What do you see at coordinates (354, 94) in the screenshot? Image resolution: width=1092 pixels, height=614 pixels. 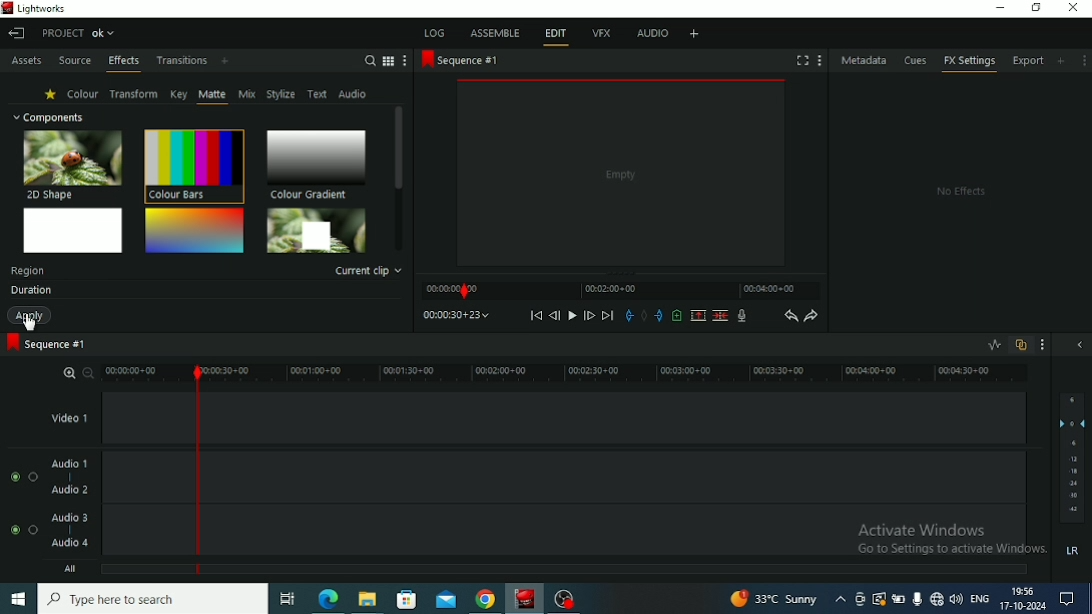 I see `Audio` at bounding box center [354, 94].